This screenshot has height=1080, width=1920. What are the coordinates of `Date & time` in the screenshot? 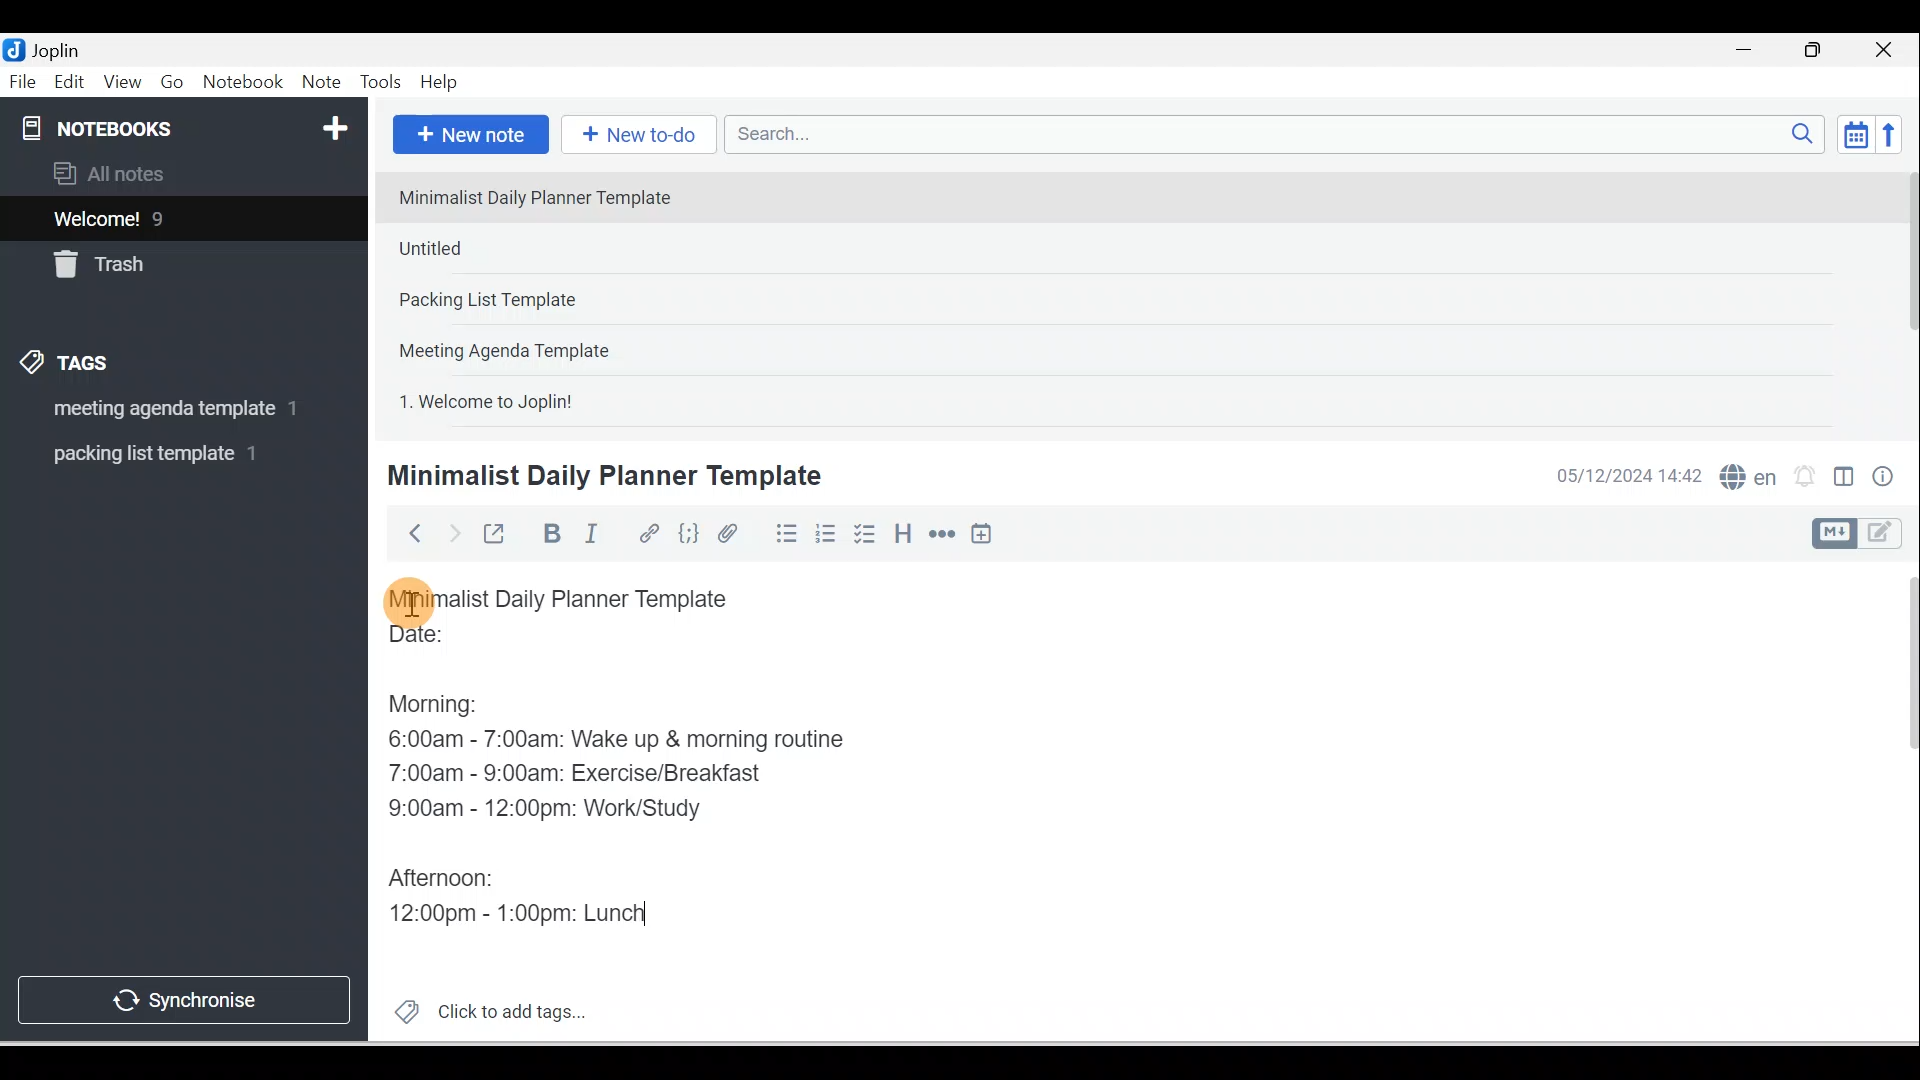 It's located at (1625, 476).